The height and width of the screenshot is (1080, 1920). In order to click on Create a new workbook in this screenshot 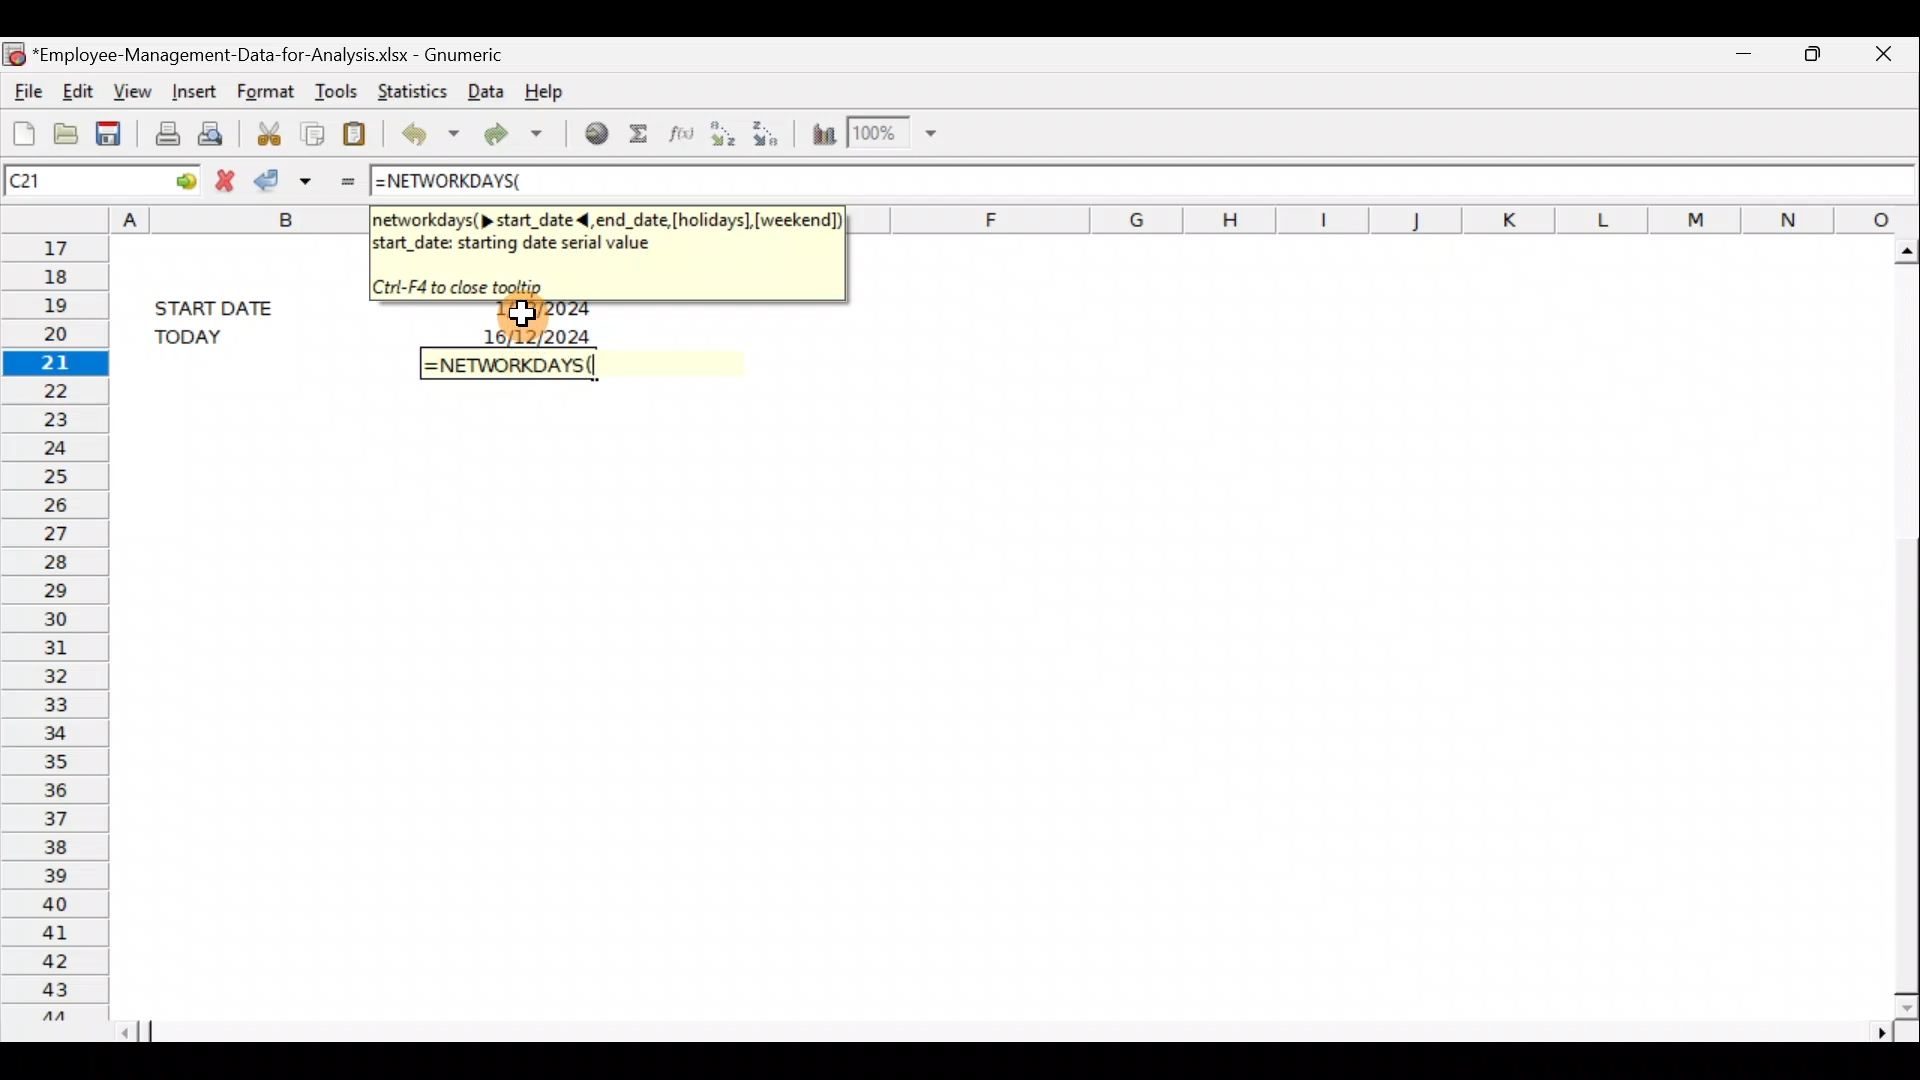, I will do `click(20, 128)`.